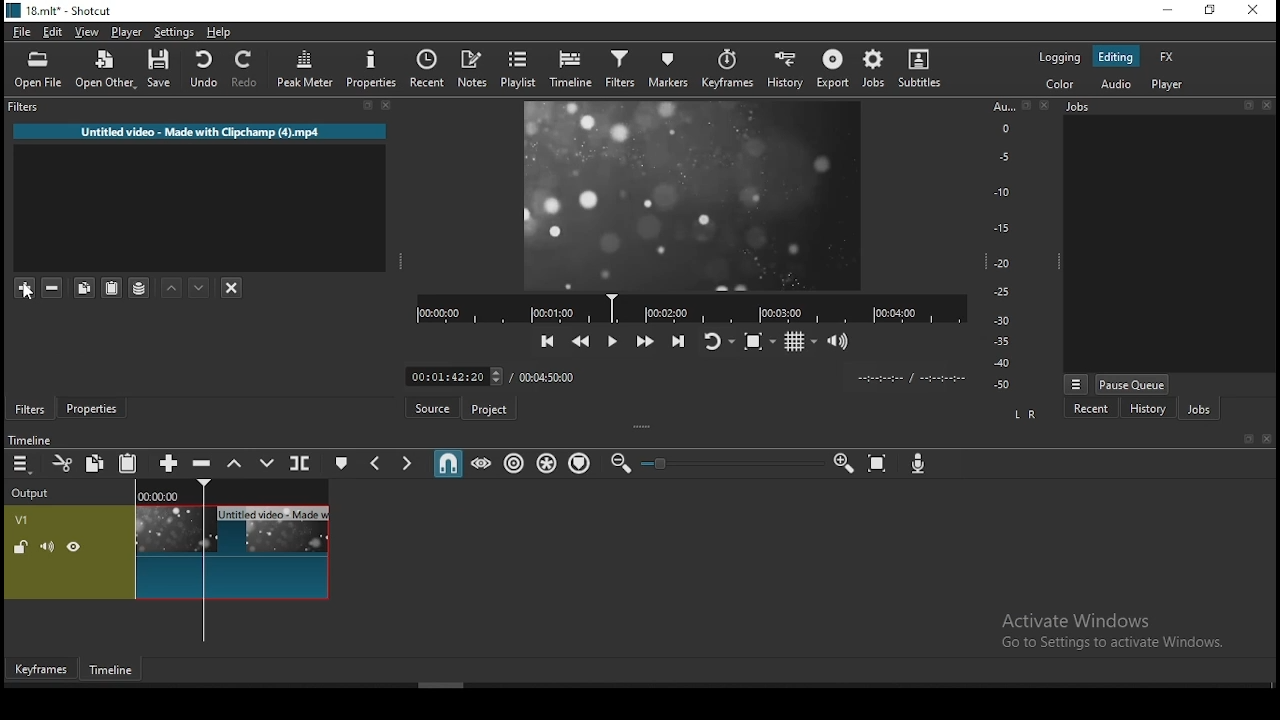  Describe the element at coordinates (82, 289) in the screenshot. I see `paste` at that location.